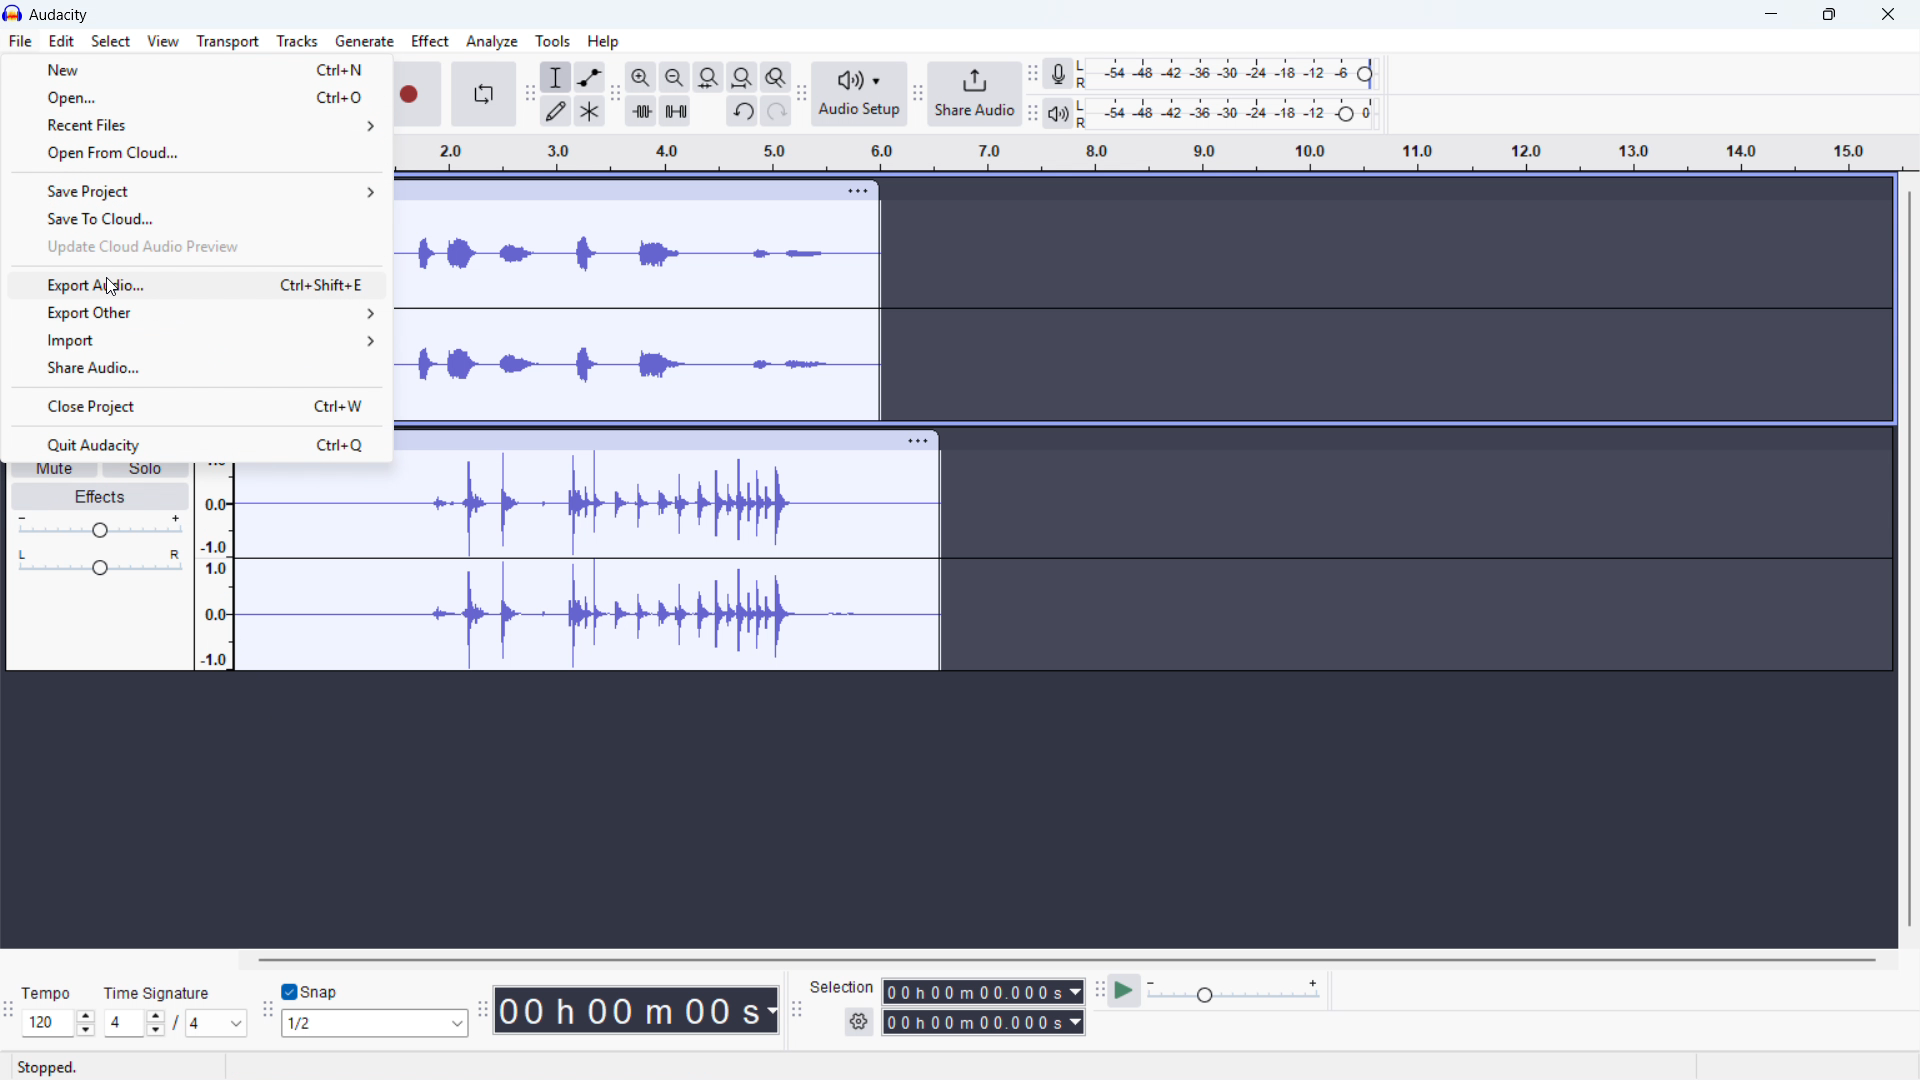 The width and height of the screenshot is (1920, 1080). What do you see at coordinates (1151, 153) in the screenshot?
I see `Timeline ` at bounding box center [1151, 153].